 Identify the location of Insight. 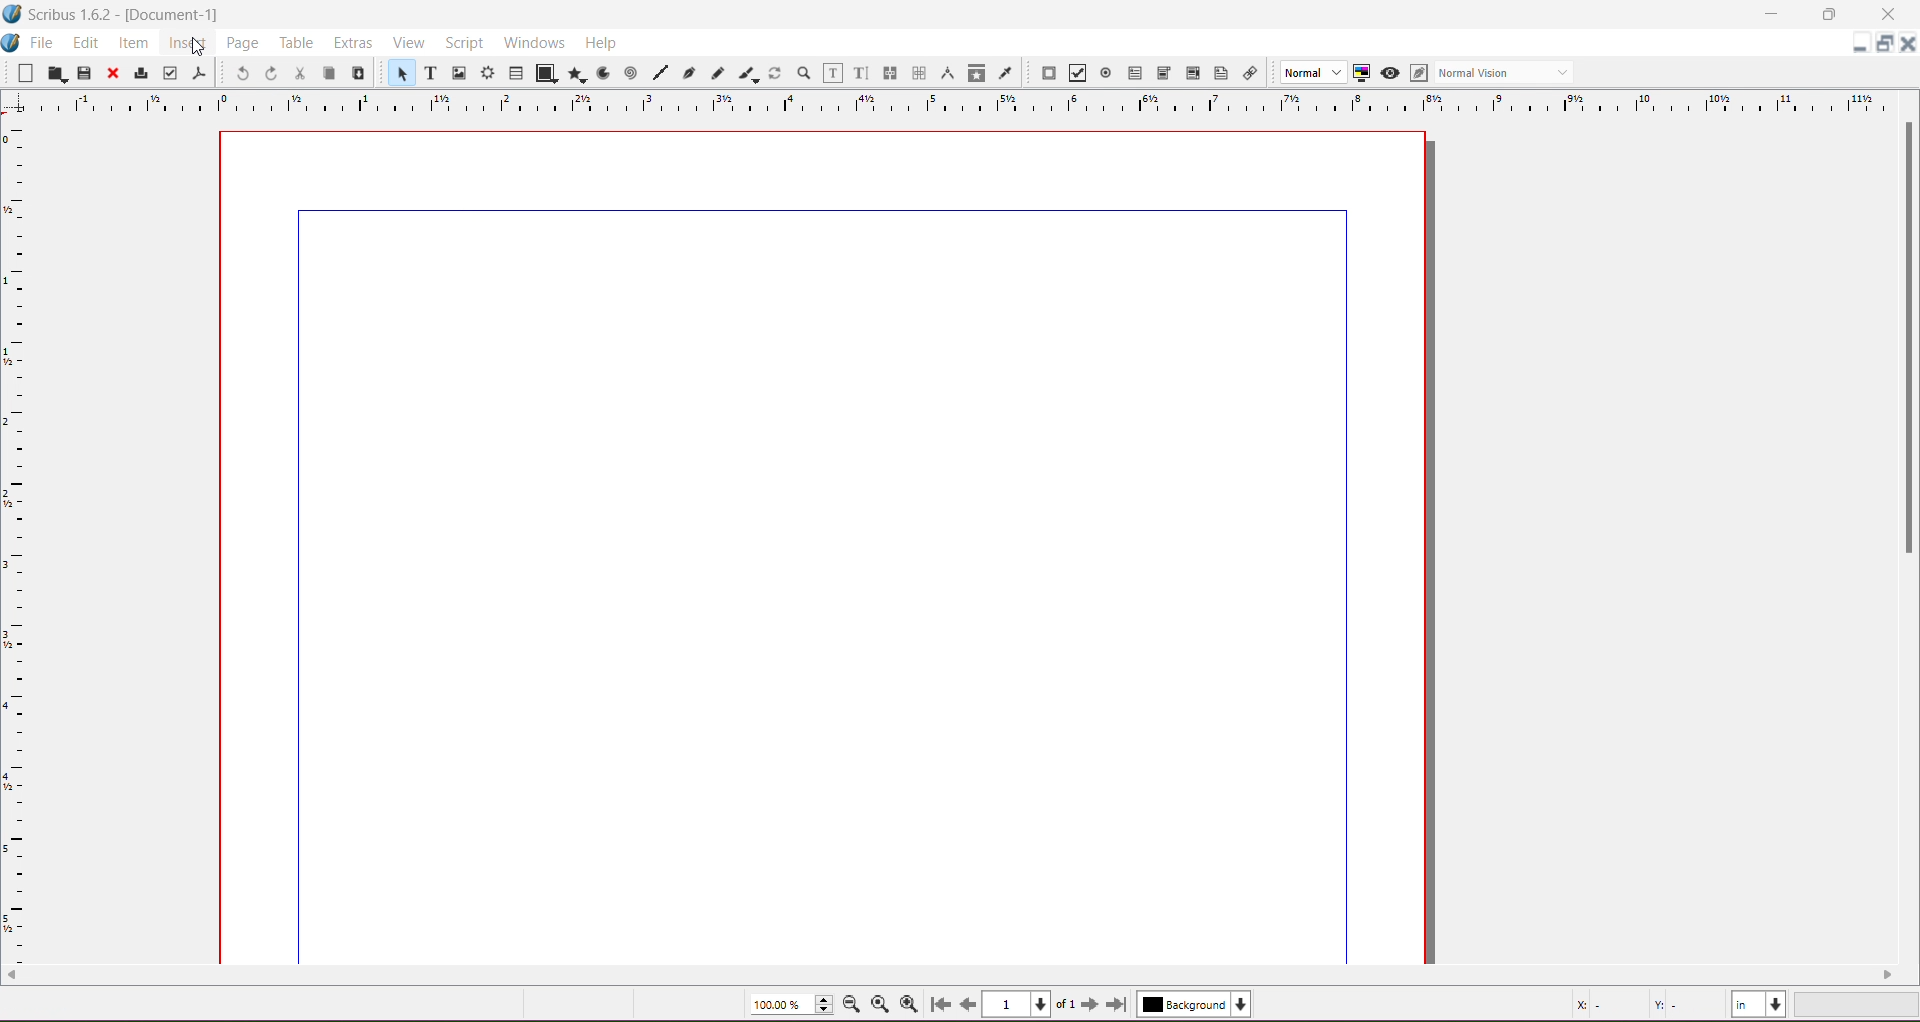
(185, 45).